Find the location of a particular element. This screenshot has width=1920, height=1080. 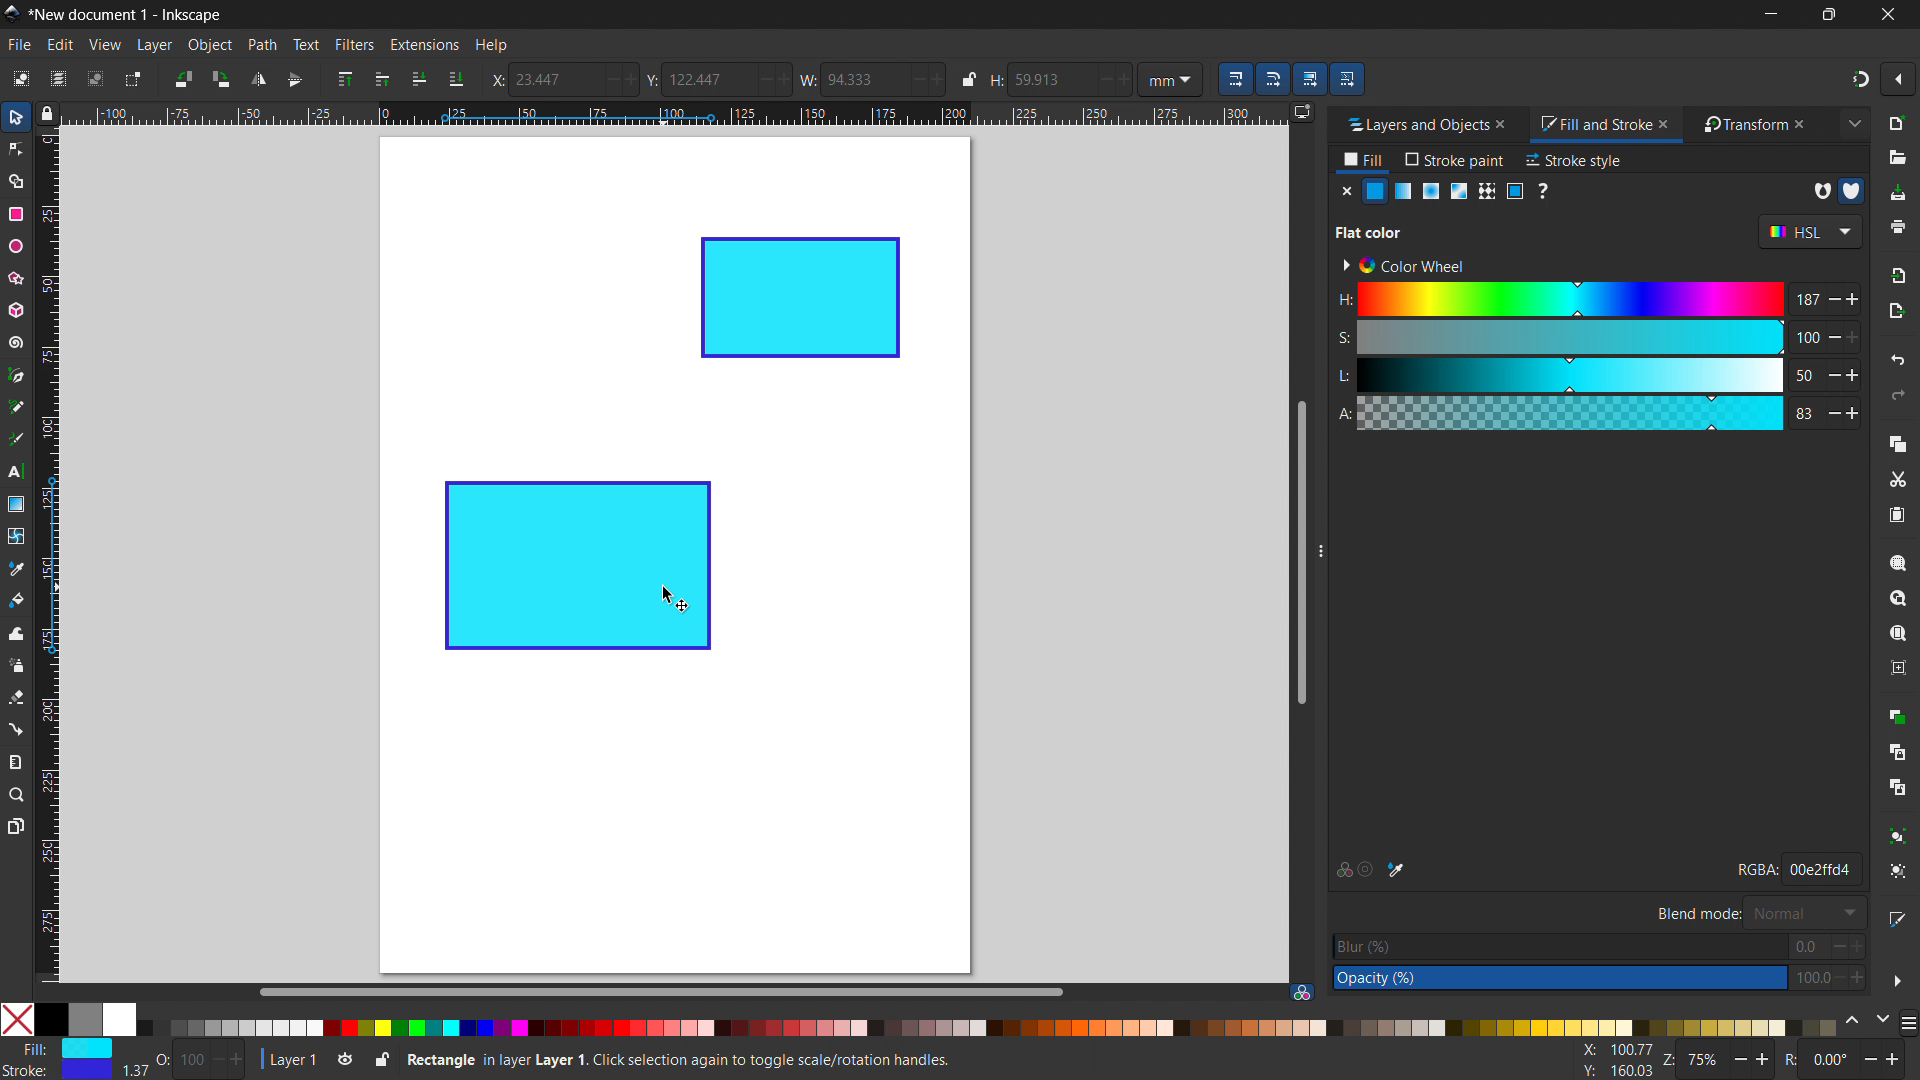

cursor is located at coordinates (675, 599).